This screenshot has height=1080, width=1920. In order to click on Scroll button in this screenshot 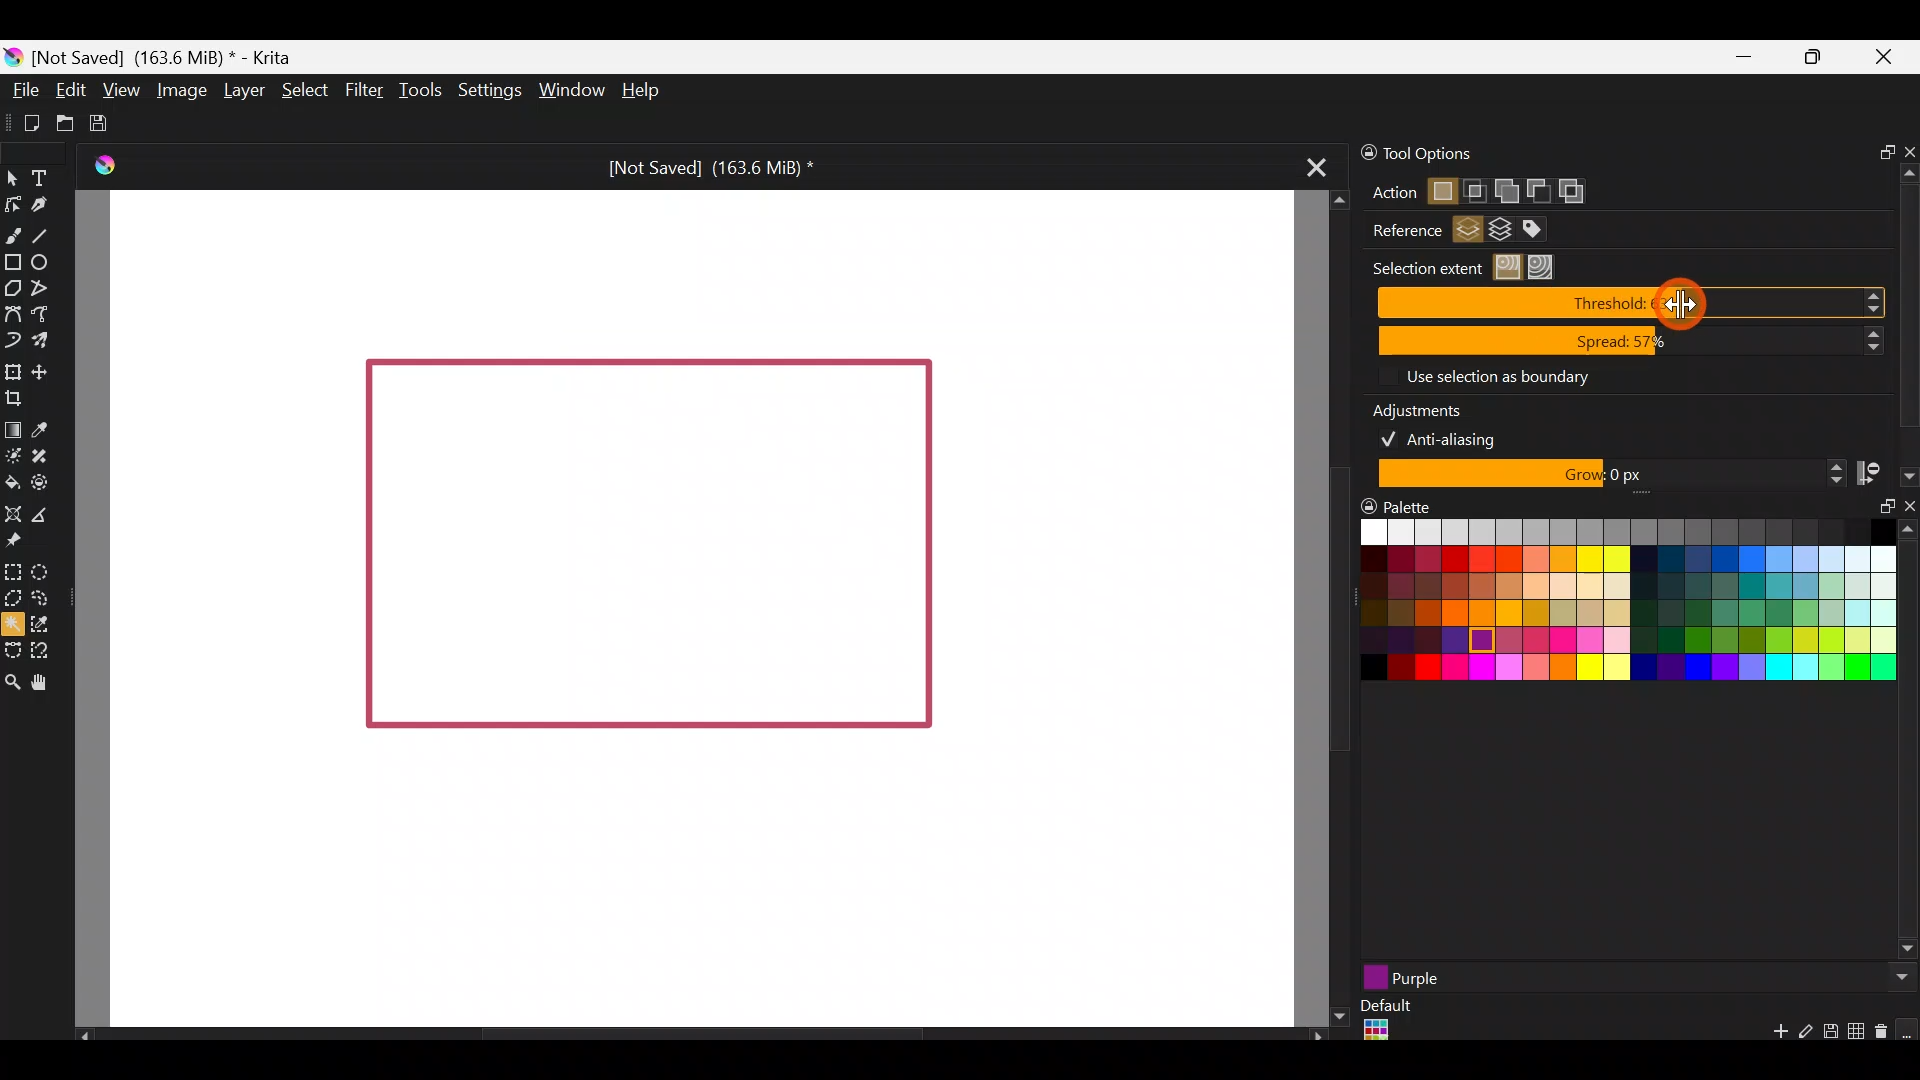, I will do `click(1897, 977)`.